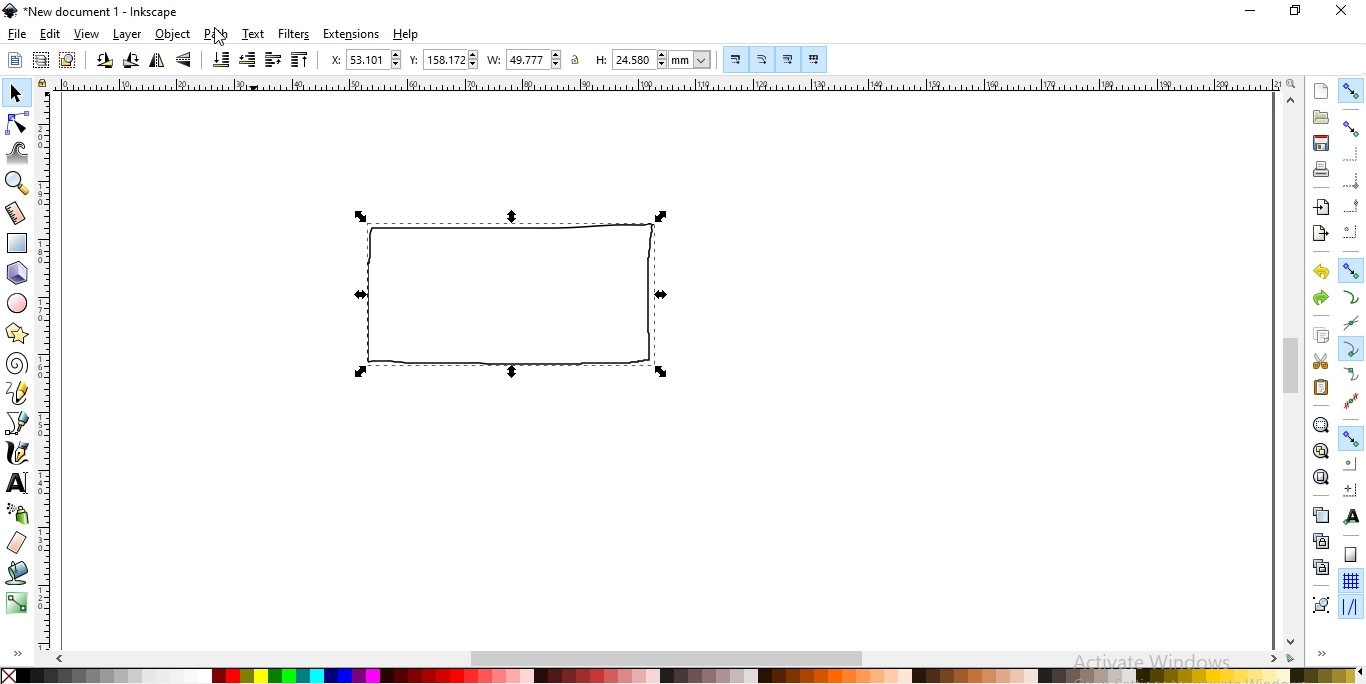  What do you see at coordinates (1319, 451) in the screenshot?
I see `zoom to fit  drawing ` at bounding box center [1319, 451].